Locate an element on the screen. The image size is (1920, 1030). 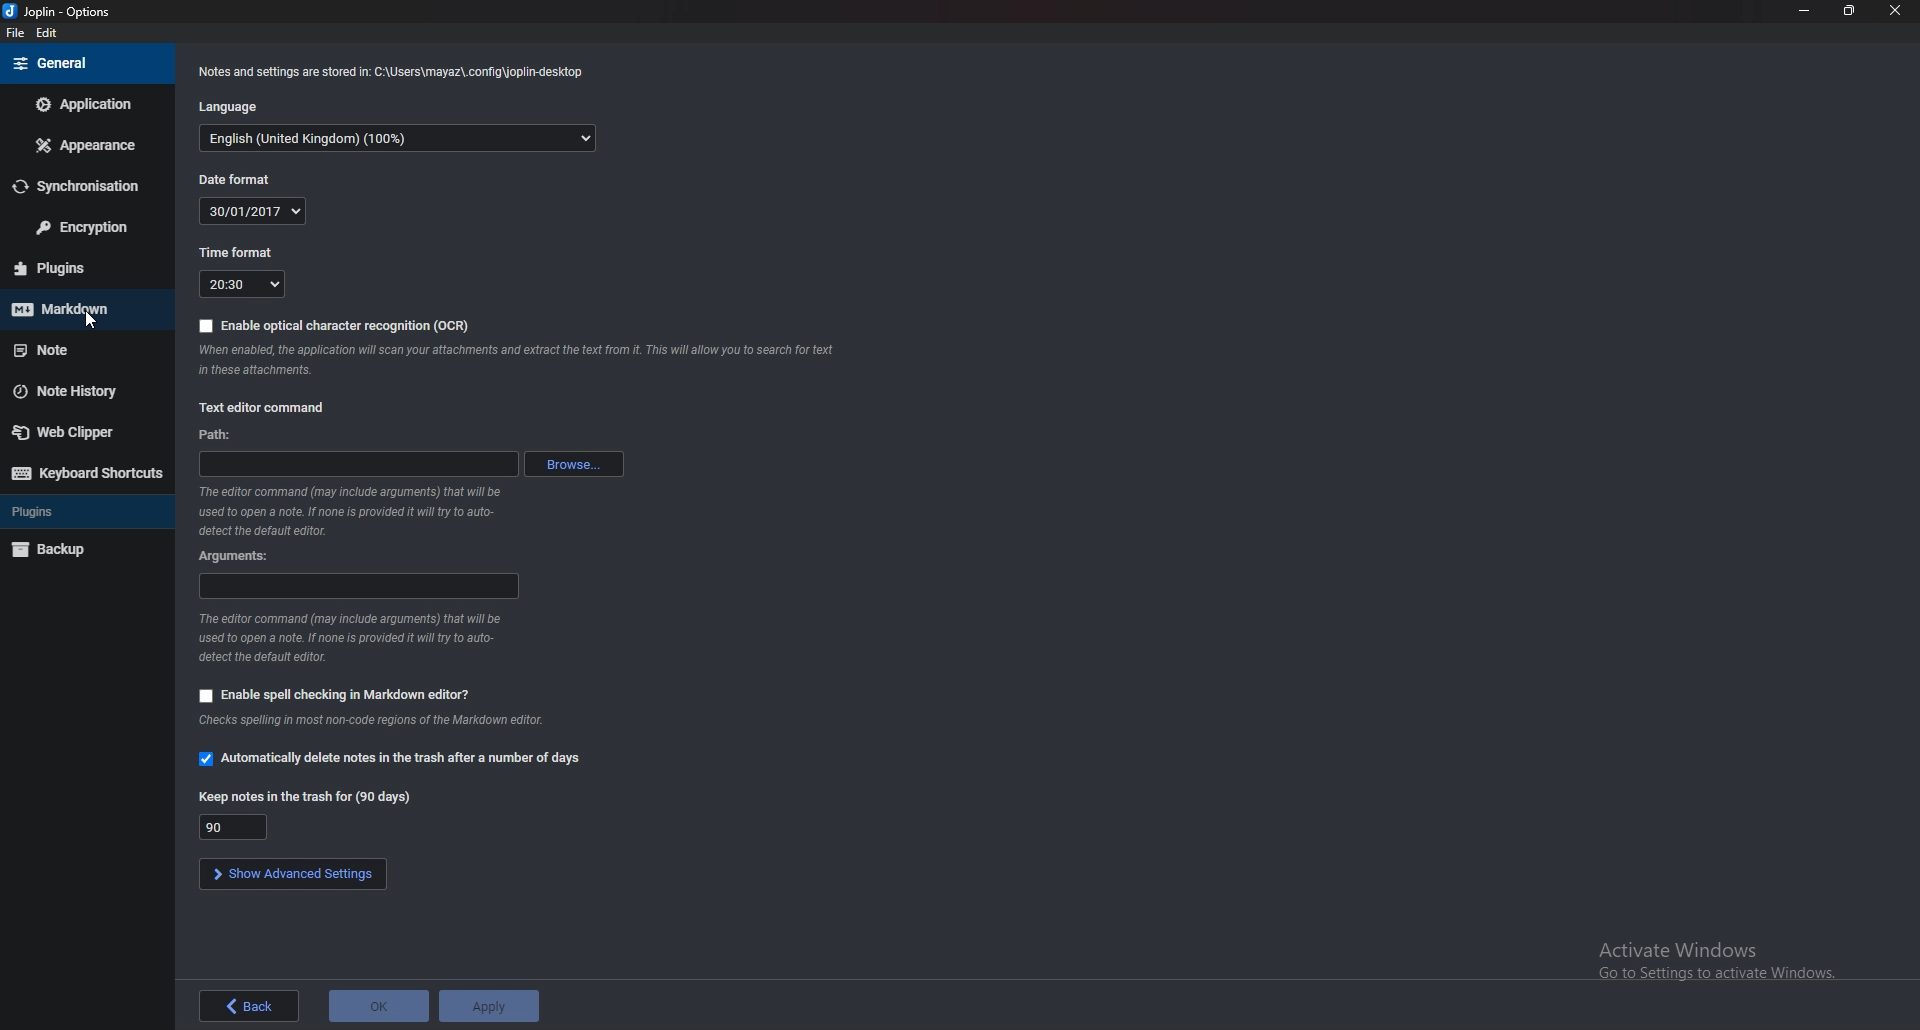
Info is located at coordinates (408, 720).